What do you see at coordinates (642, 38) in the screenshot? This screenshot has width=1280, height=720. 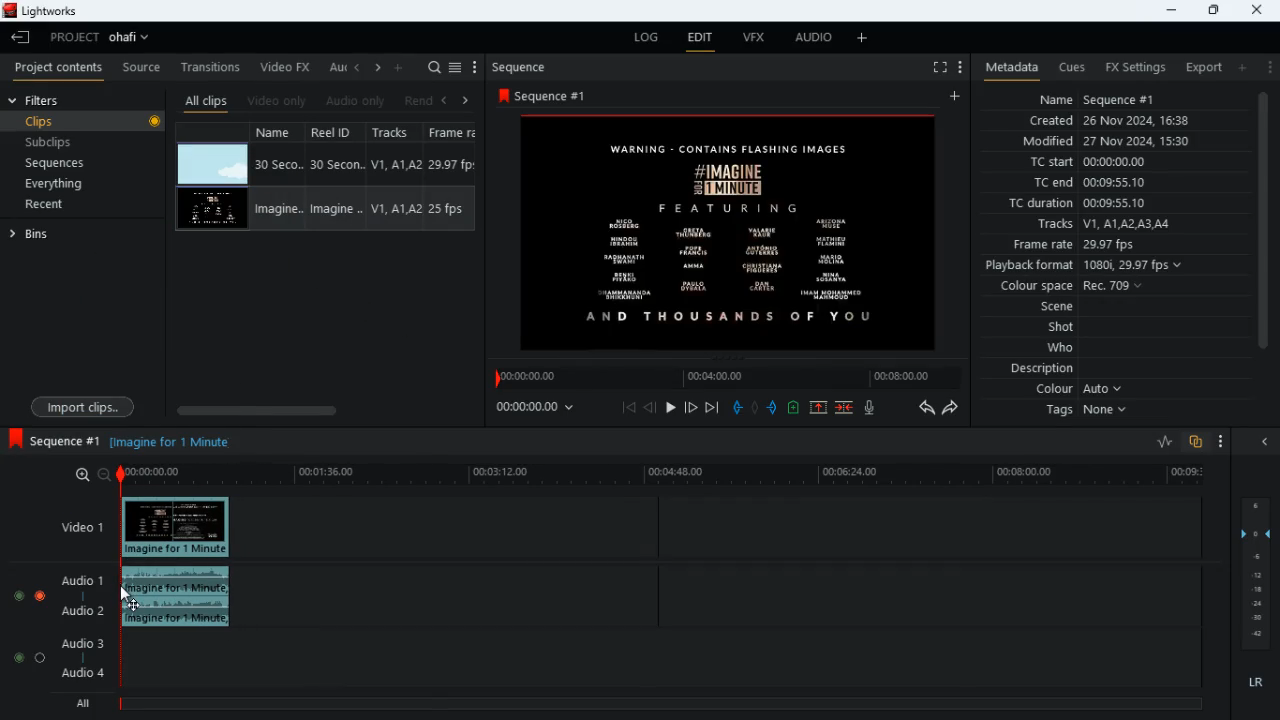 I see `log` at bounding box center [642, 38].